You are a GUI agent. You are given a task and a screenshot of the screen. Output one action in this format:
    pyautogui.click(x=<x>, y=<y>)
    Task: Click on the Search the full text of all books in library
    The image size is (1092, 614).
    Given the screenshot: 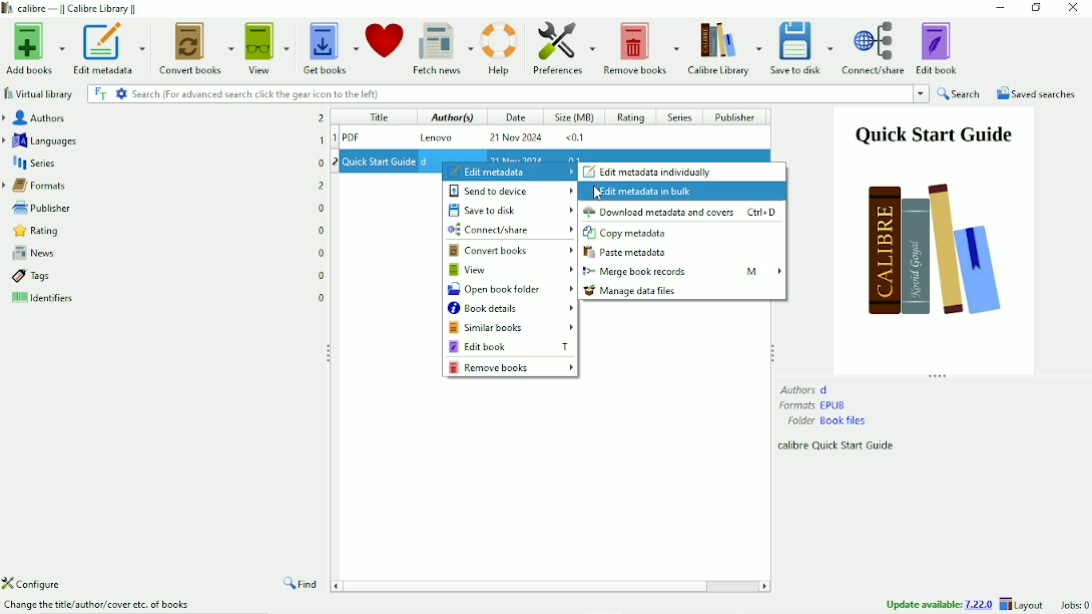 What is the action you would take?
    pyautogui.click(x=100, y=93)
    